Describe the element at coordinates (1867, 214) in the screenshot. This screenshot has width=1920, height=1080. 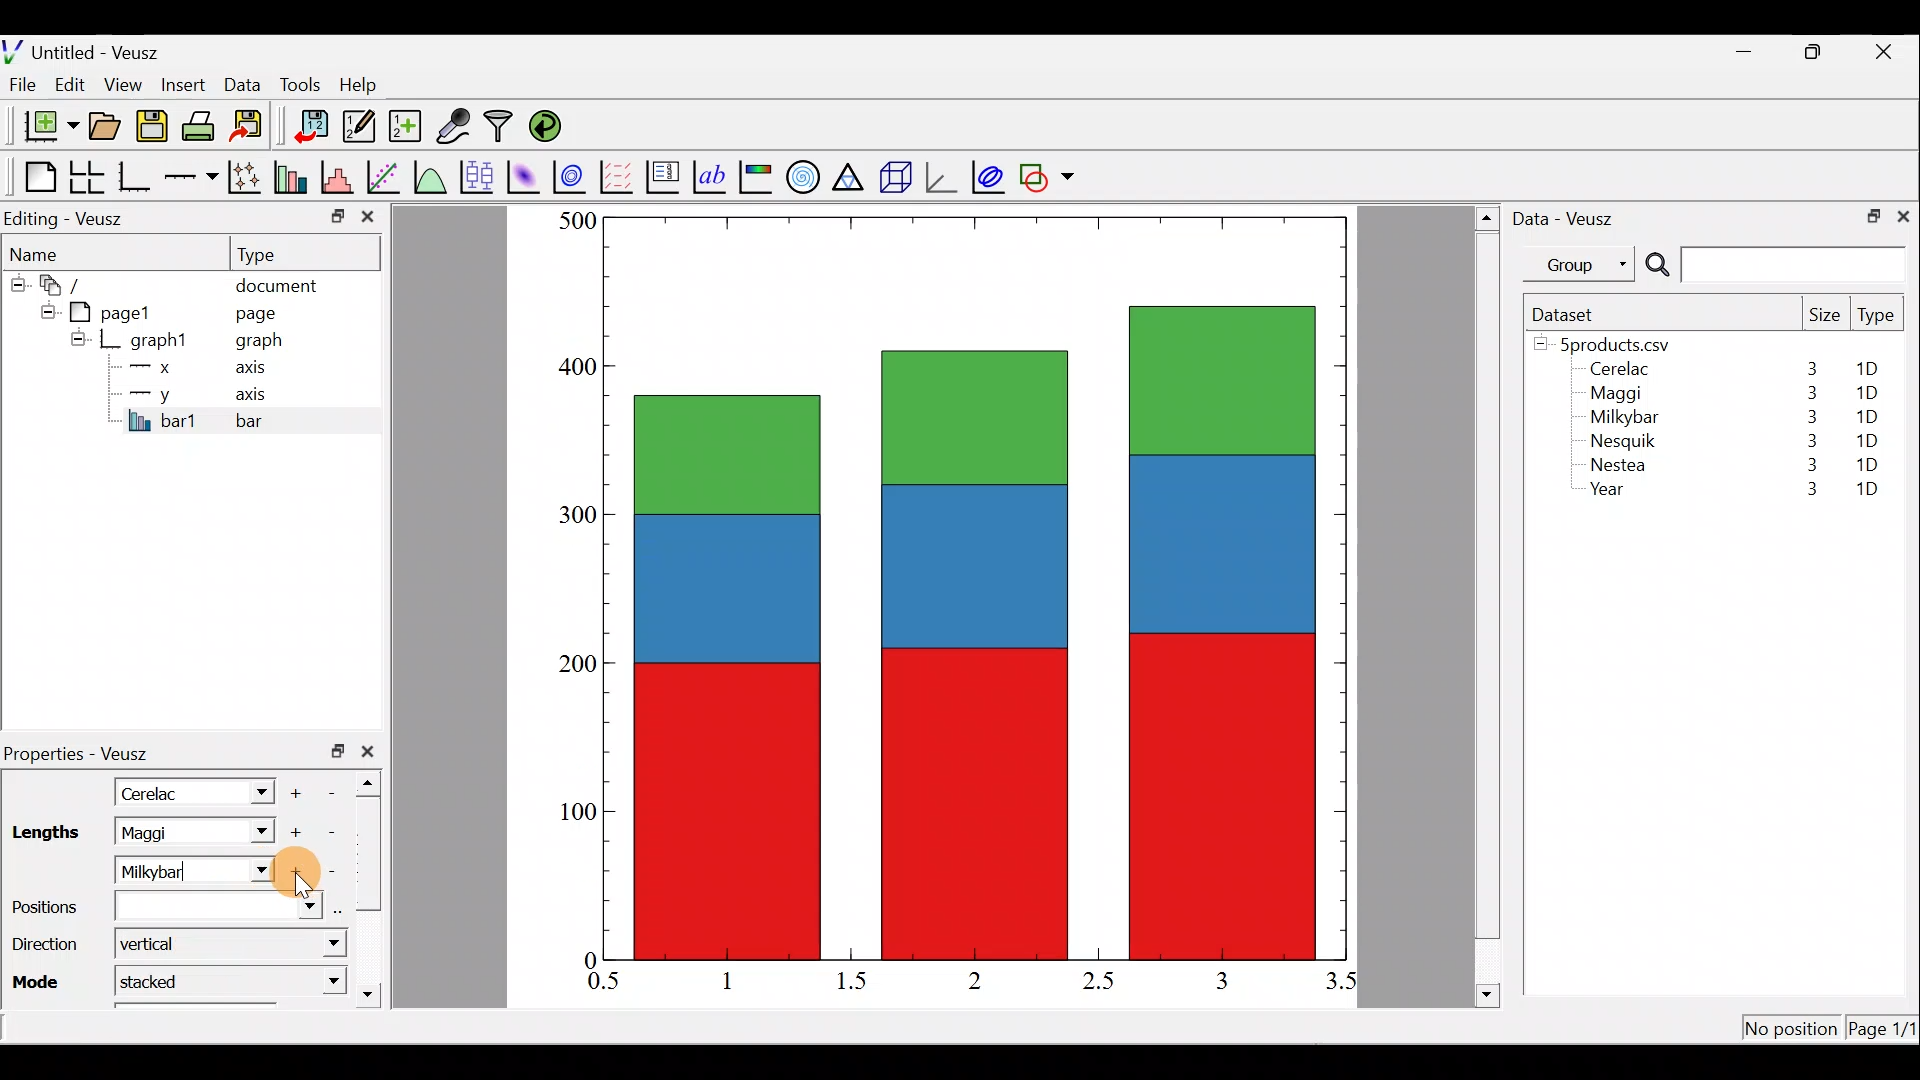
I see `restore down` at that location.